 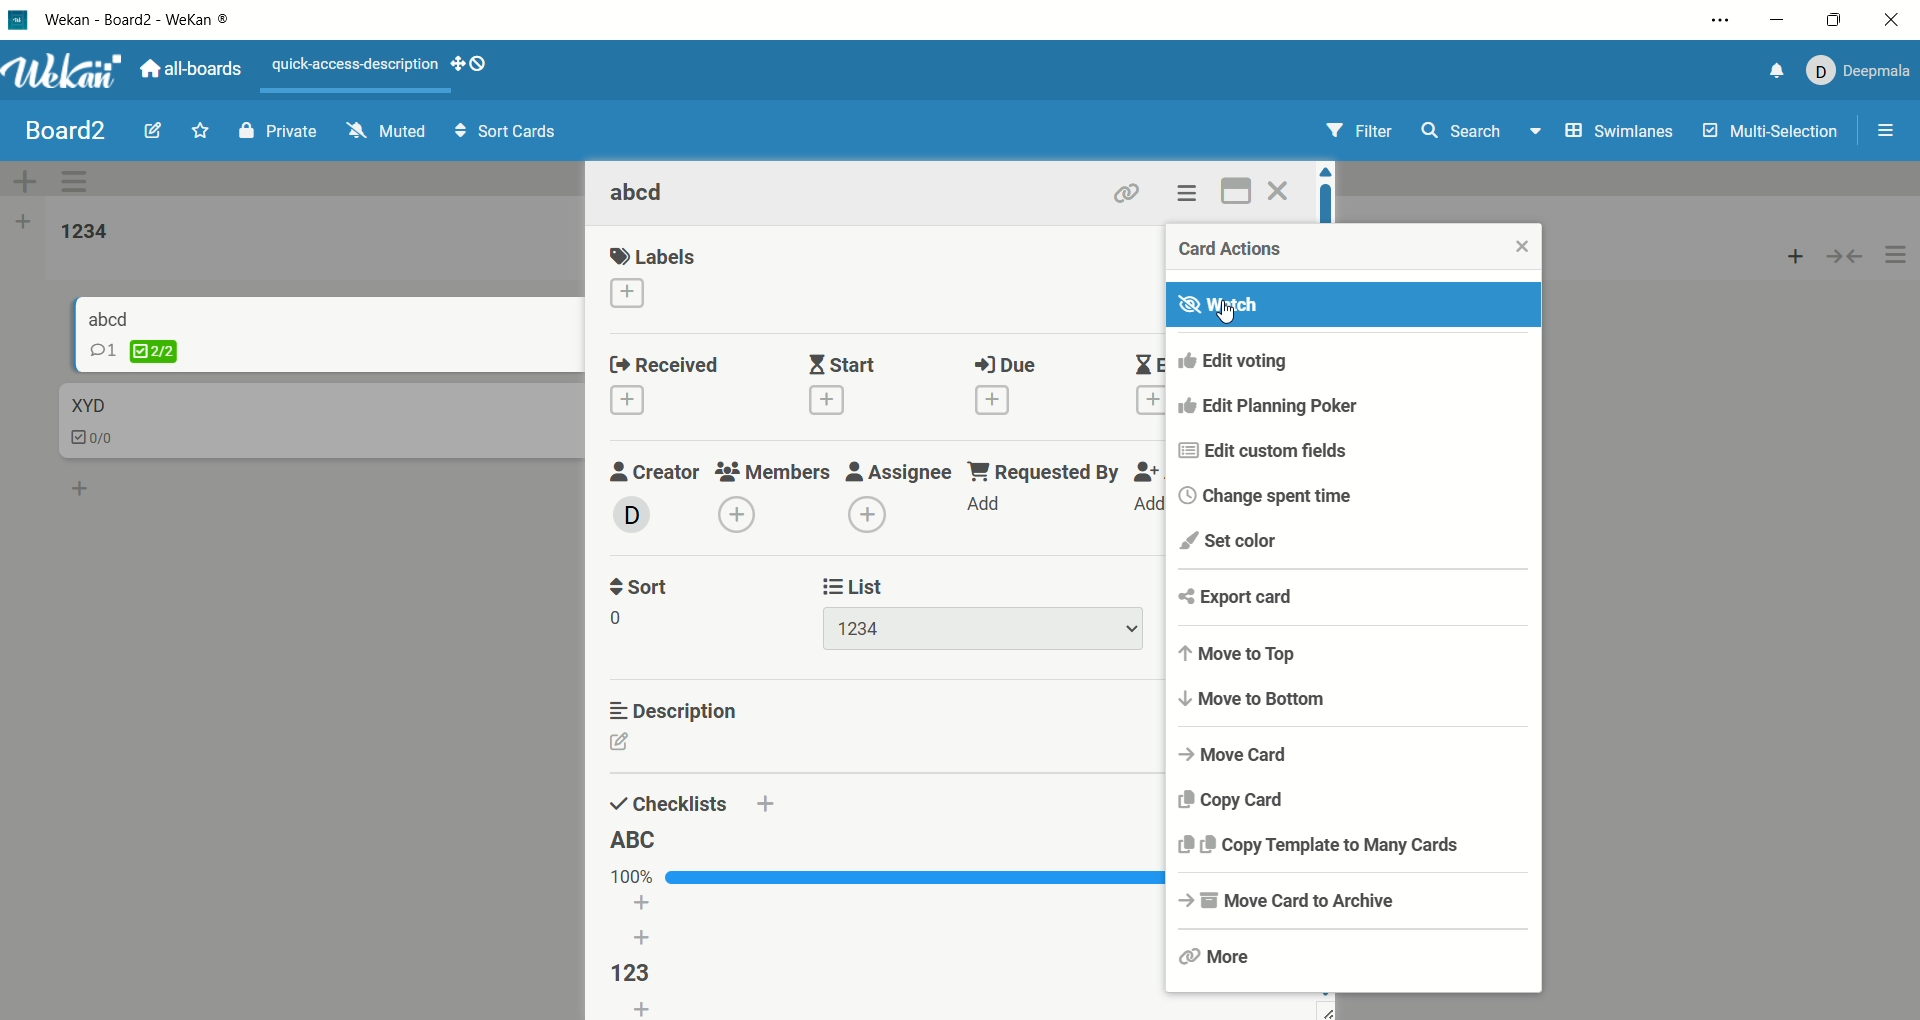 I want to click on edit, so click(x=145, y=131).